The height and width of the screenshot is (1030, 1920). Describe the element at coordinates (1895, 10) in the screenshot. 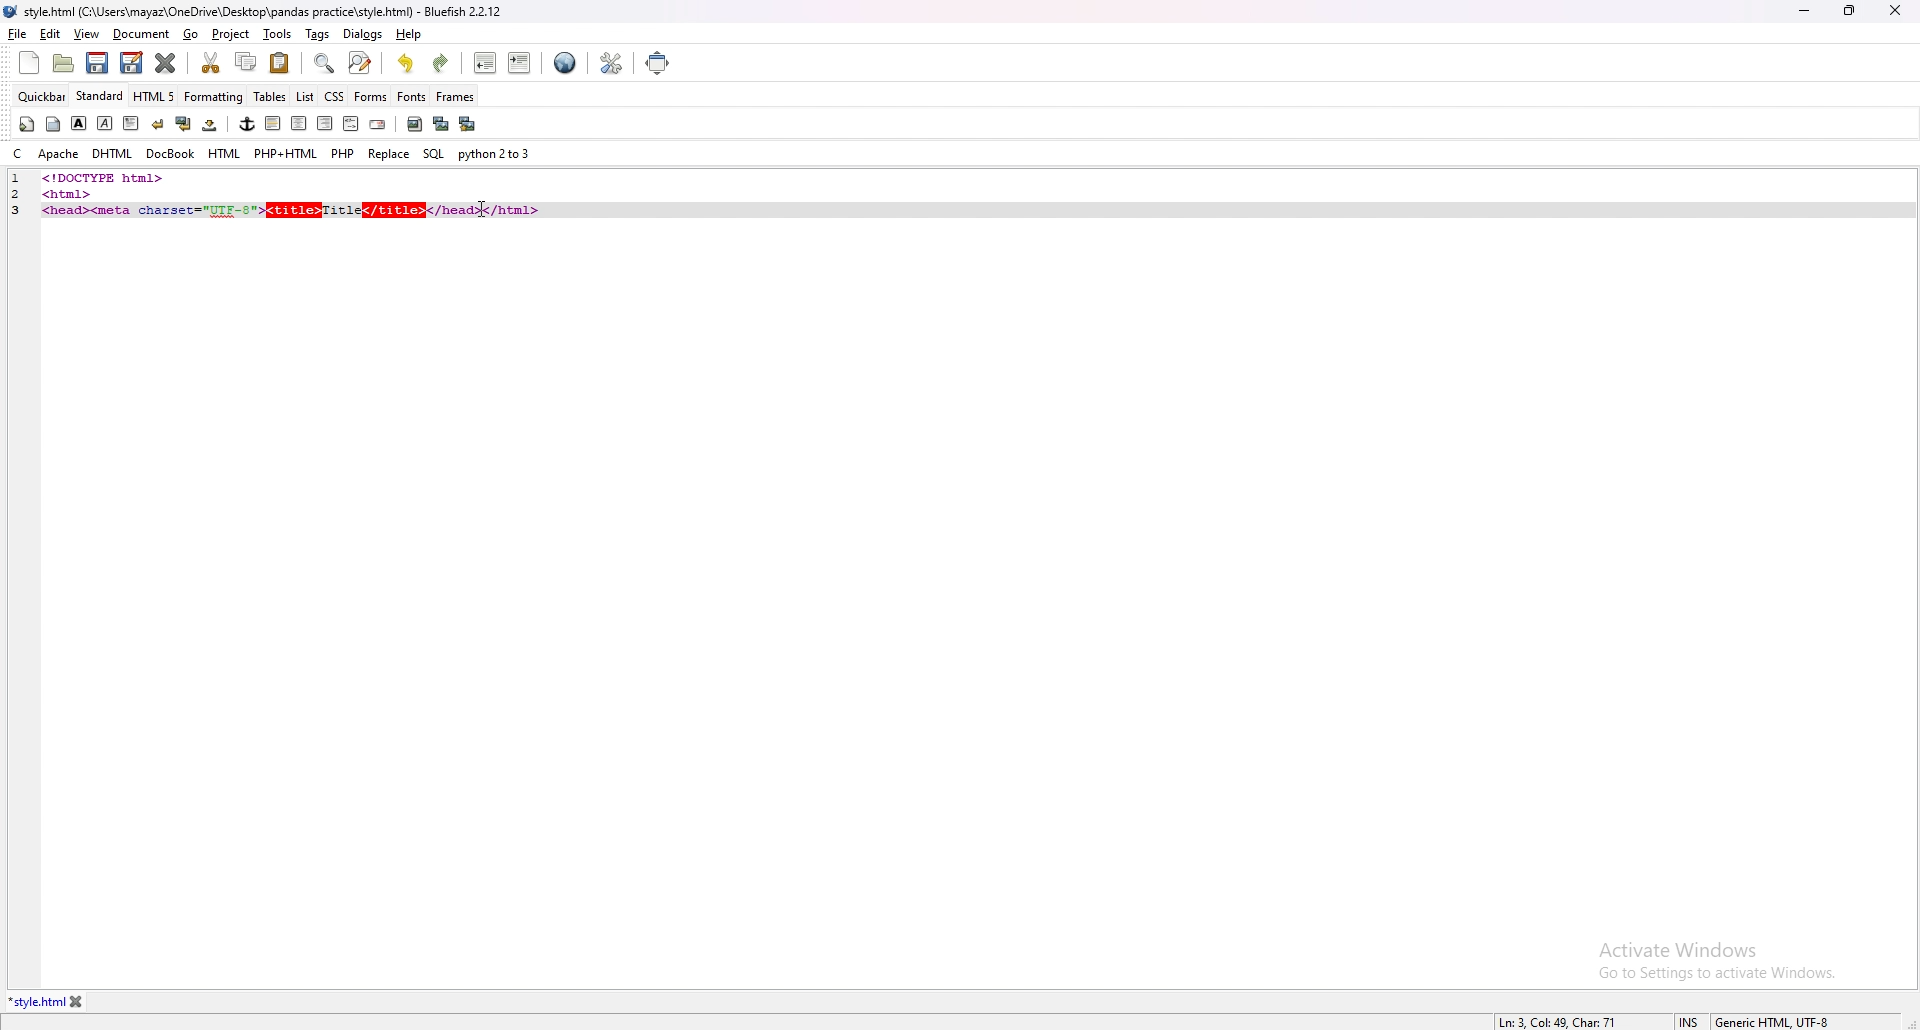

I see `close` at that location.